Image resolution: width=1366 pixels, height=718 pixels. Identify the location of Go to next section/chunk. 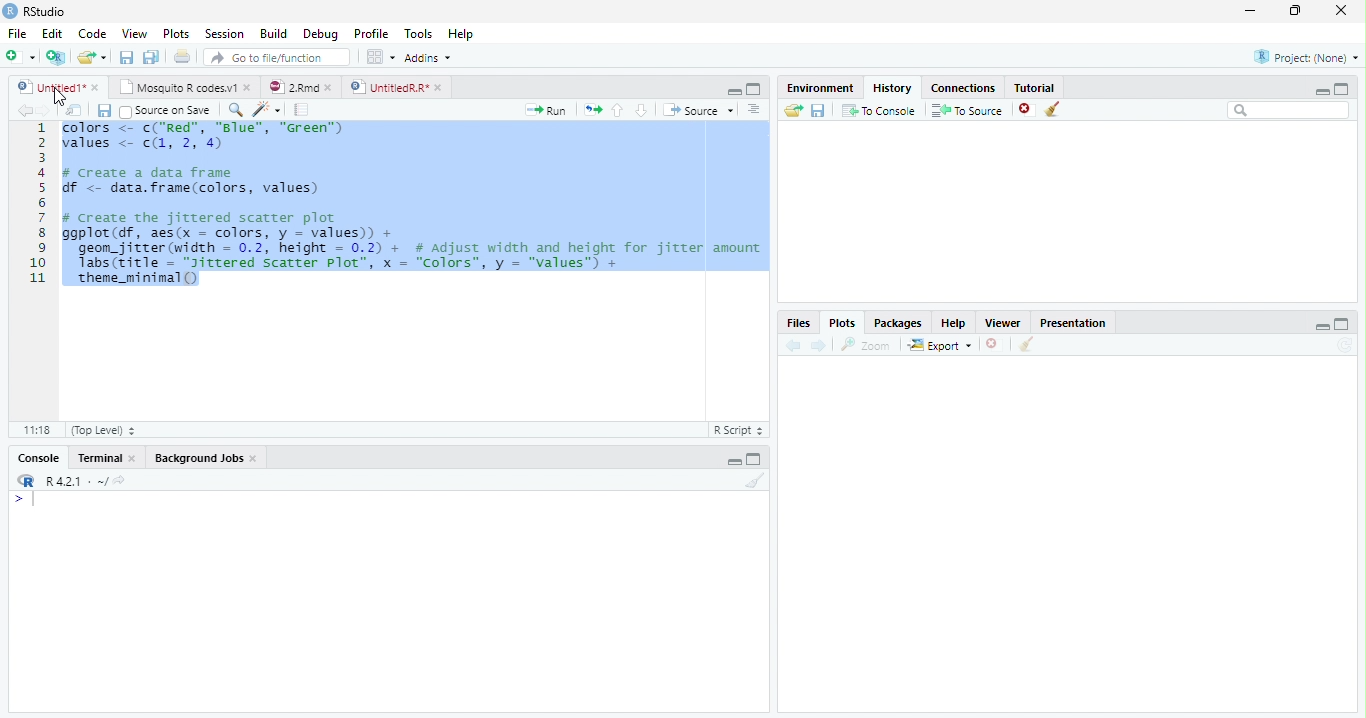
(641, 110).